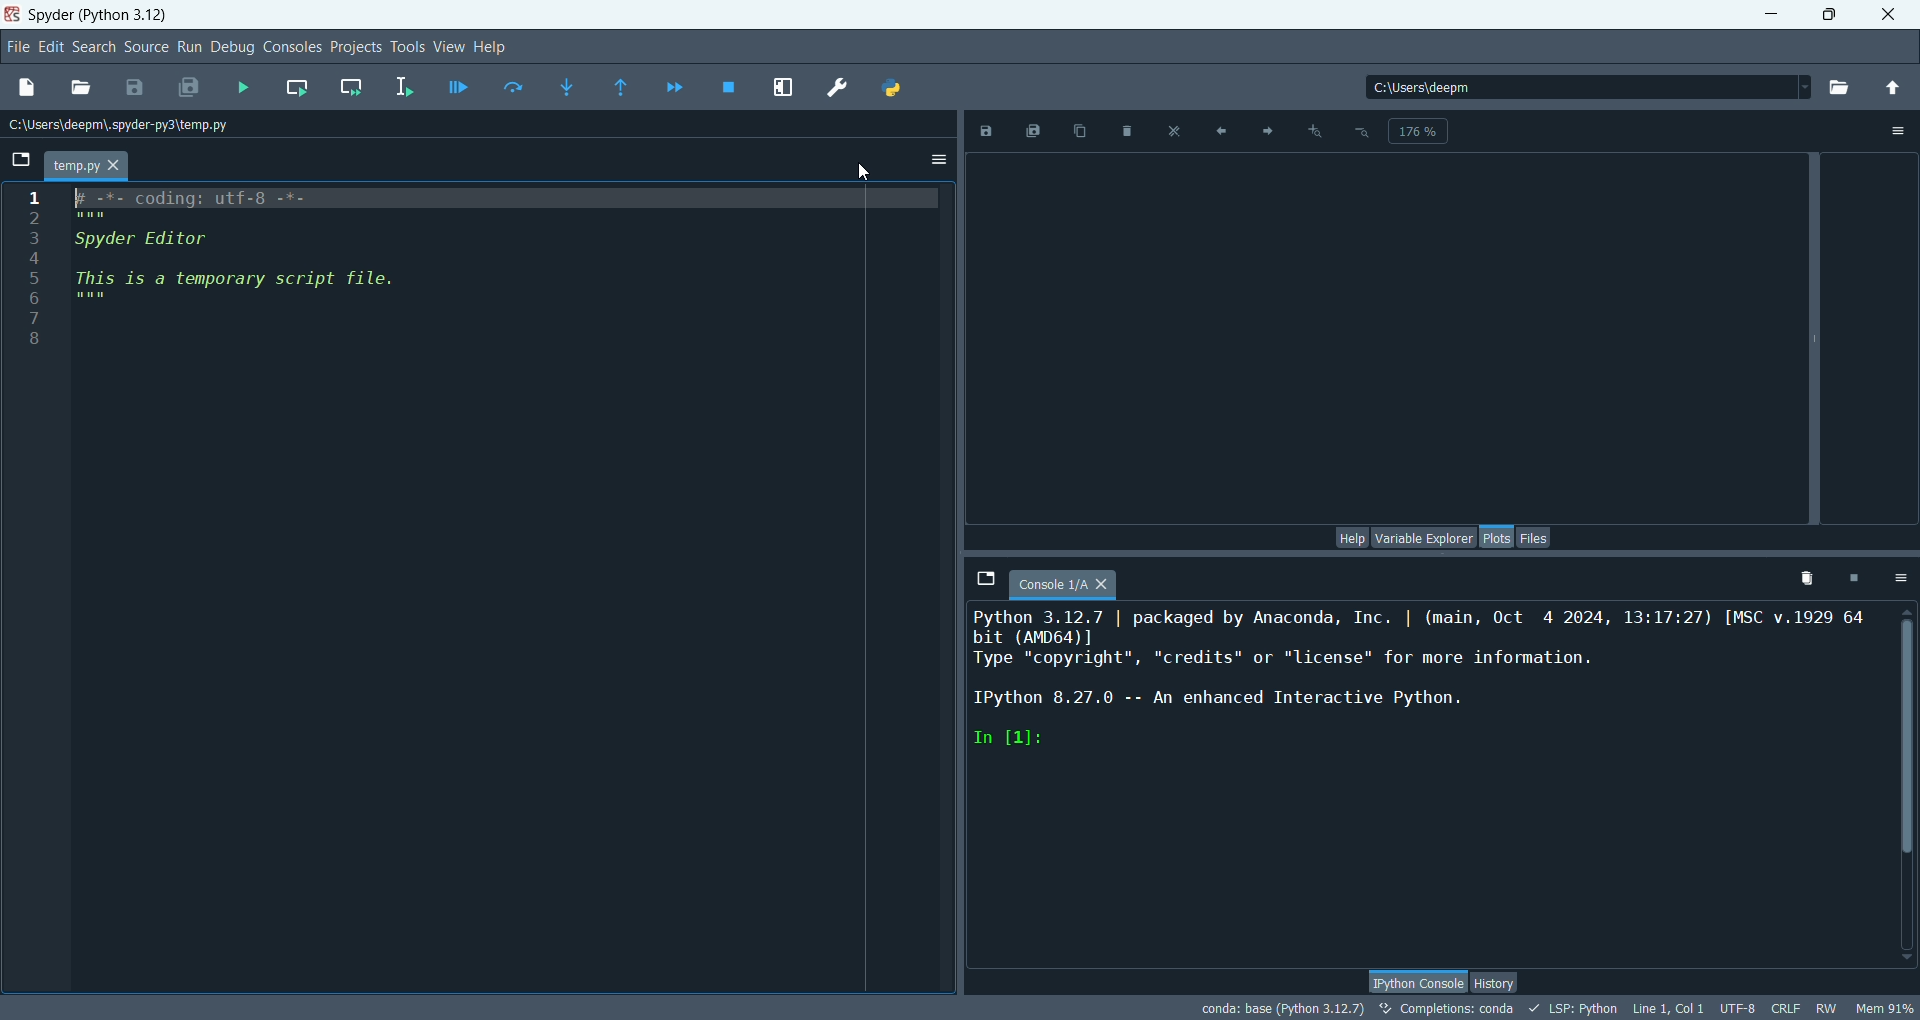  Describe the element at coordinates (1352, 537) in the screenshot. I see `help` at that location.